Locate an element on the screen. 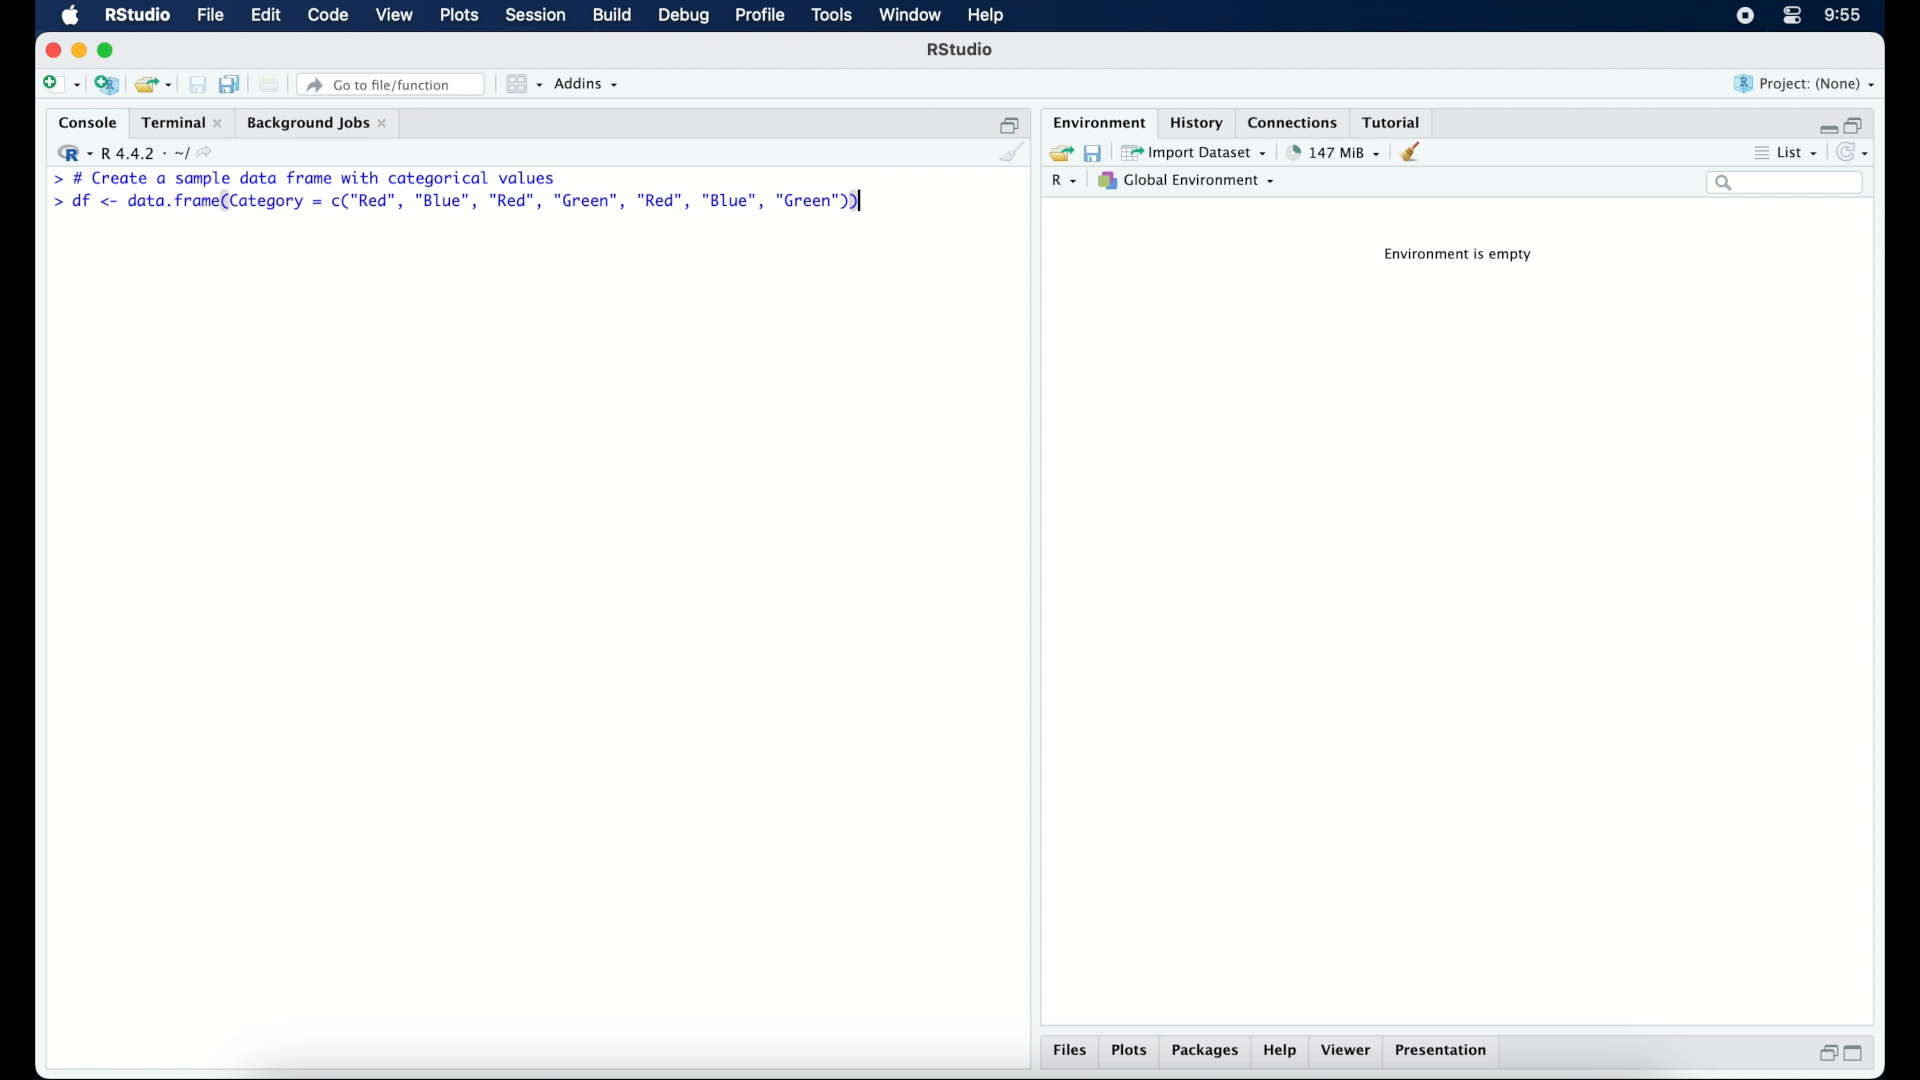 The height and width of the screenshot is (1080, 1920). tutorial is located at coordinates (1396, 121).